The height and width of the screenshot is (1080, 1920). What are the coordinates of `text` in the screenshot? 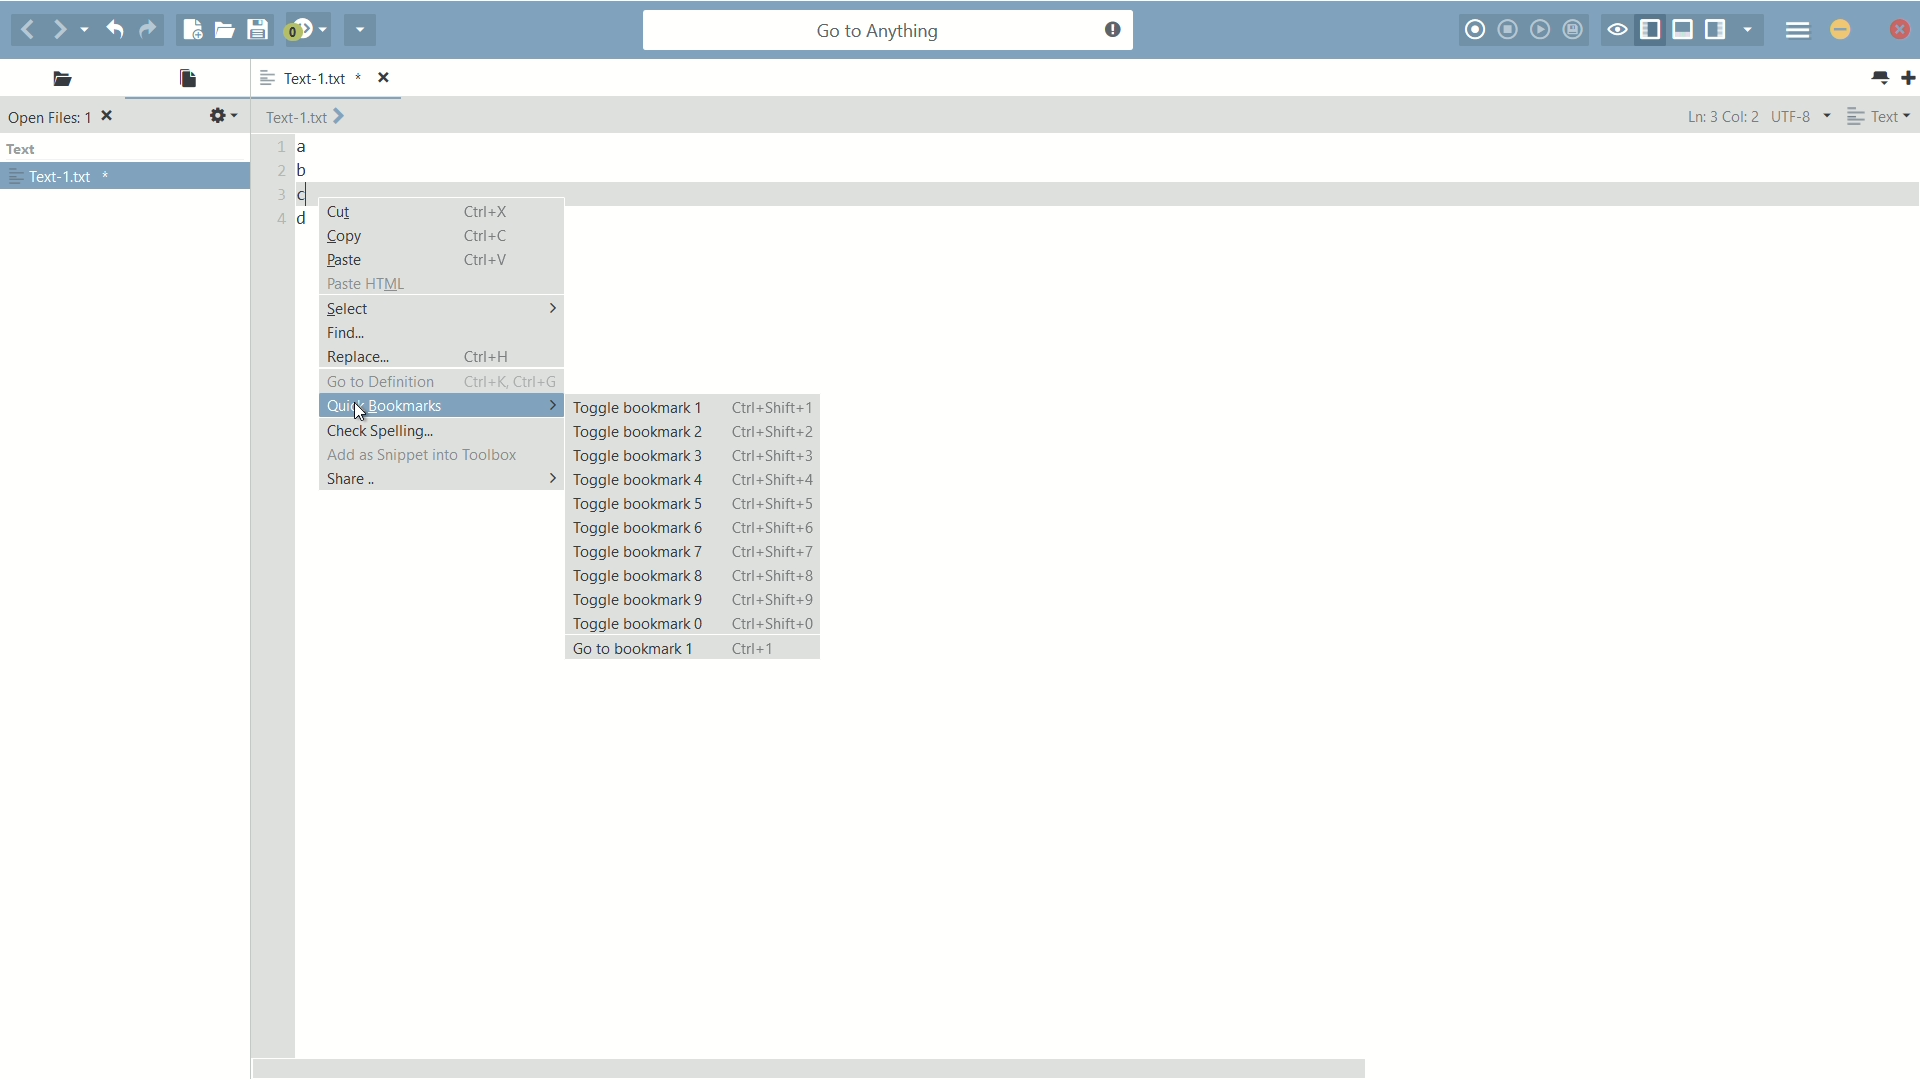 It's located at (26, 150).